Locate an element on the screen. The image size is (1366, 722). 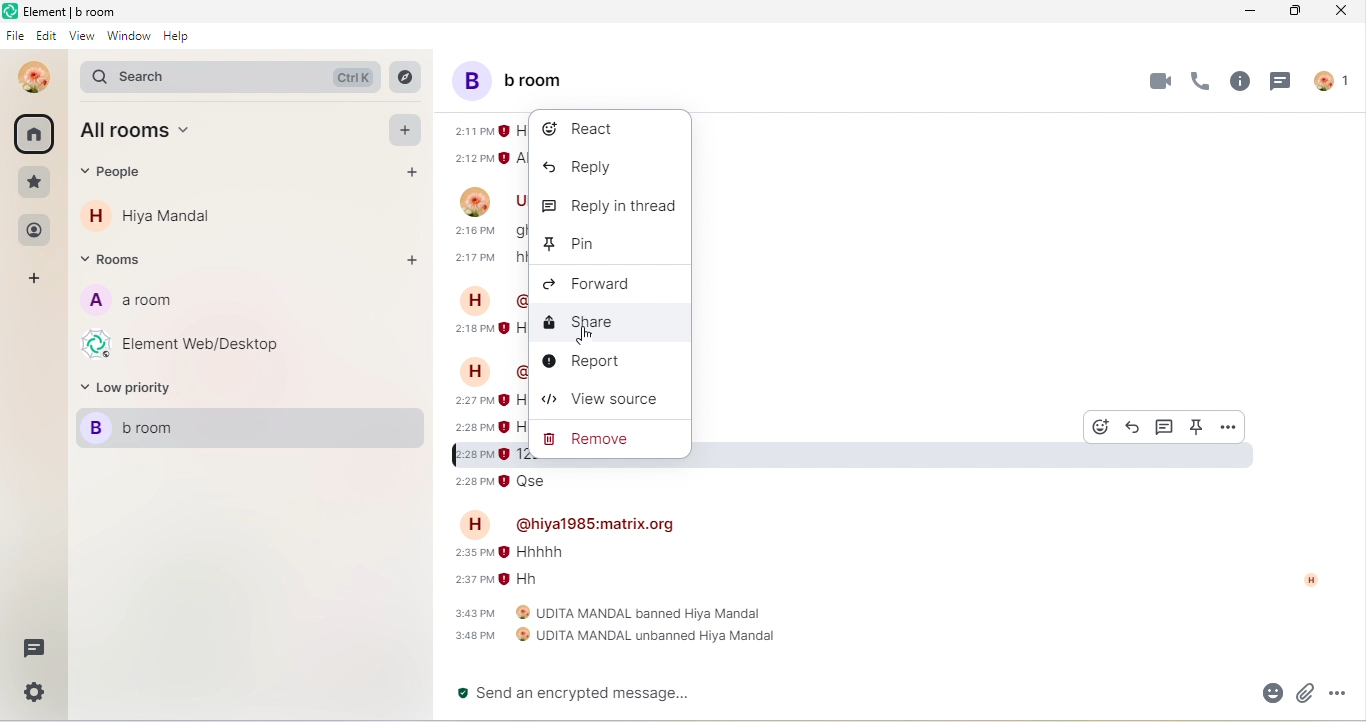
video call is located at coordinates (1156, 81).